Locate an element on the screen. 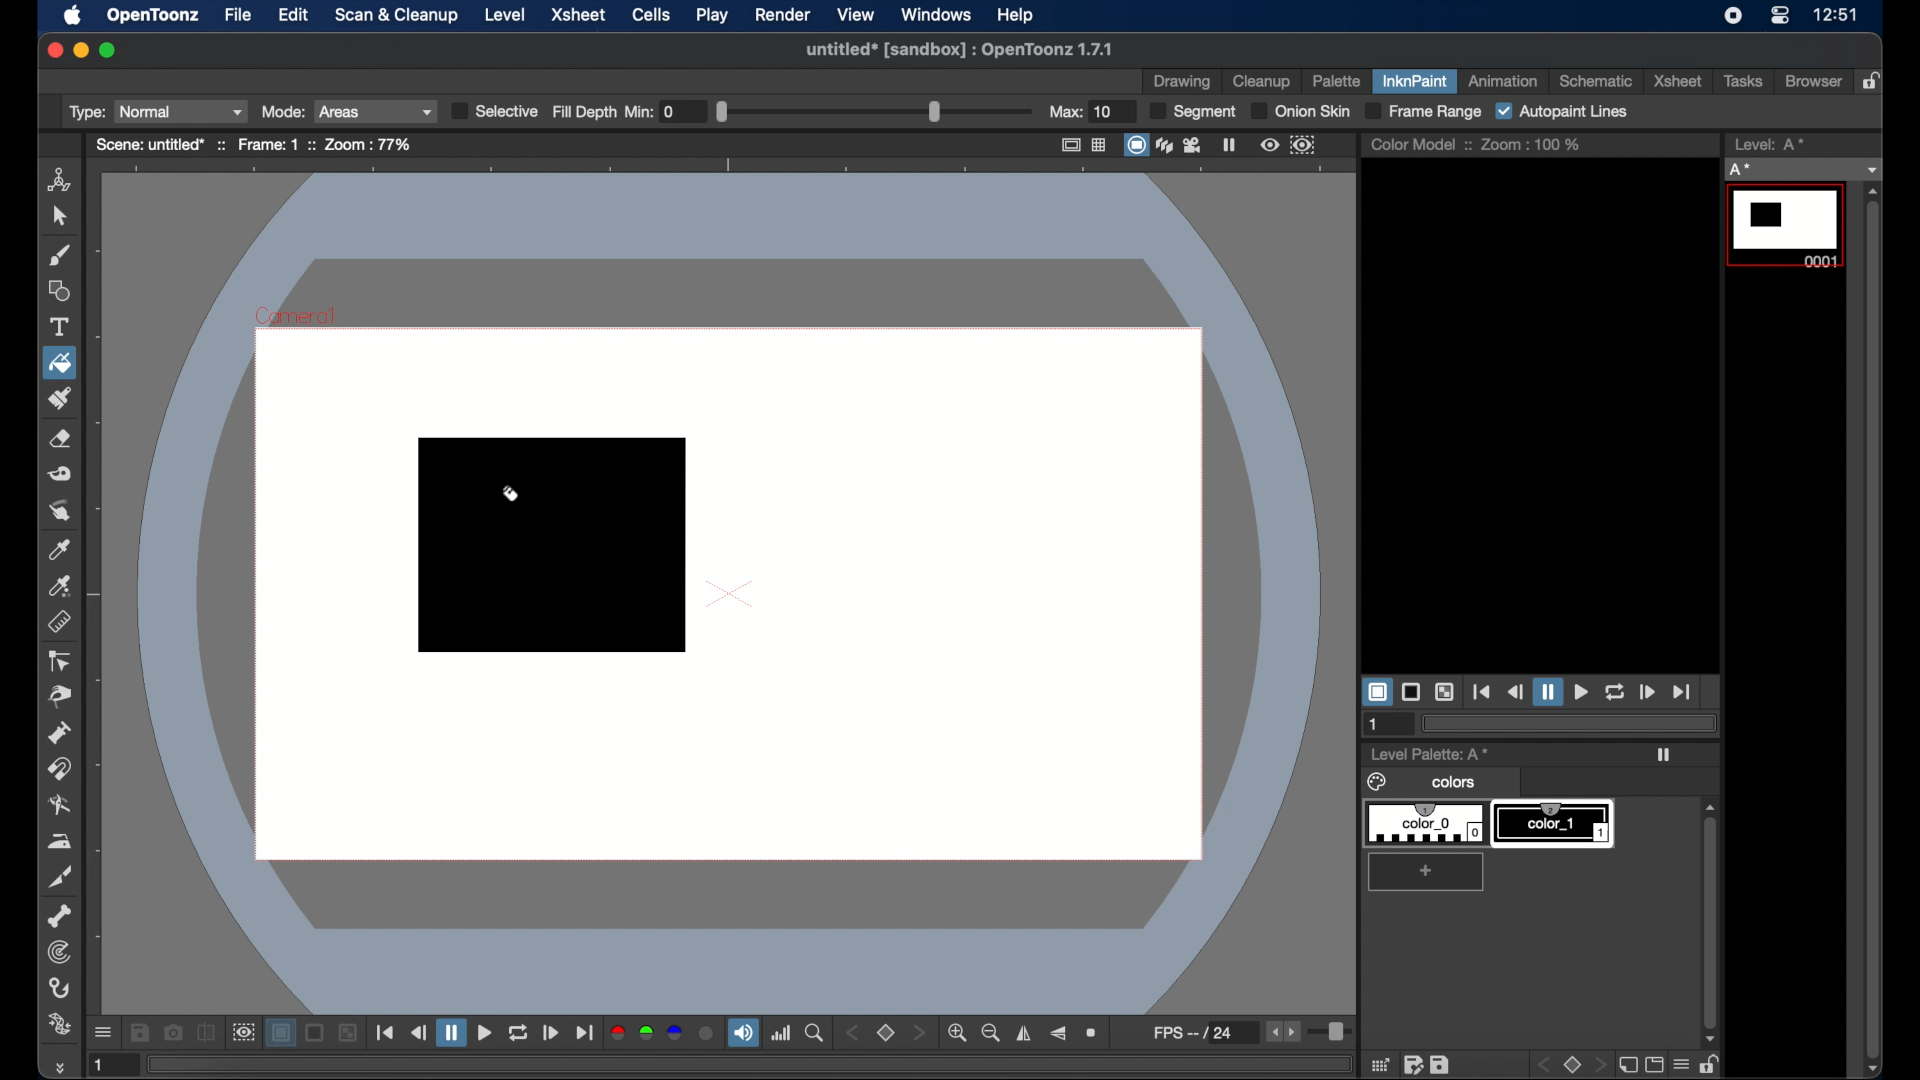 Image resolution: width=1920 pixels, height=1080 pixels. jump to start is located at coordinates (1482, 692).